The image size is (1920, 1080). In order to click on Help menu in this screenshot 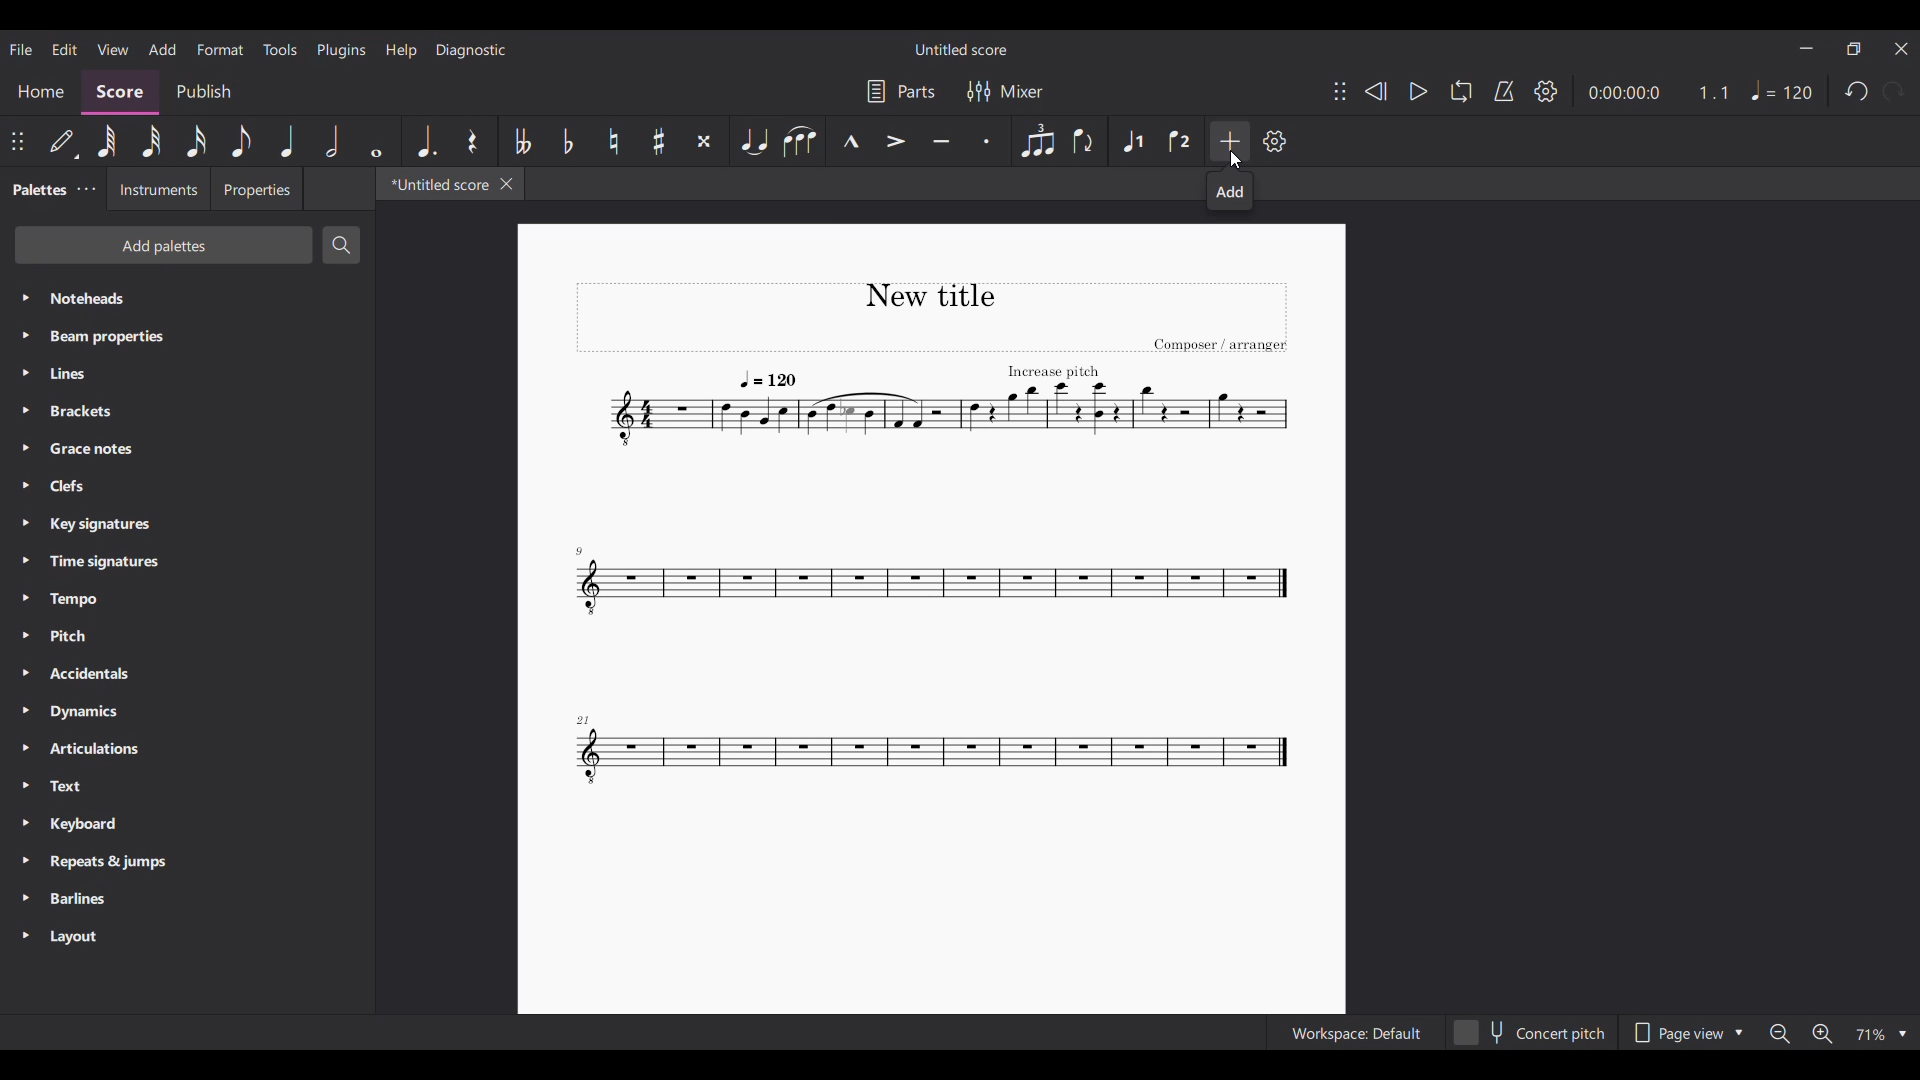, I will do `click(401, 51)`.